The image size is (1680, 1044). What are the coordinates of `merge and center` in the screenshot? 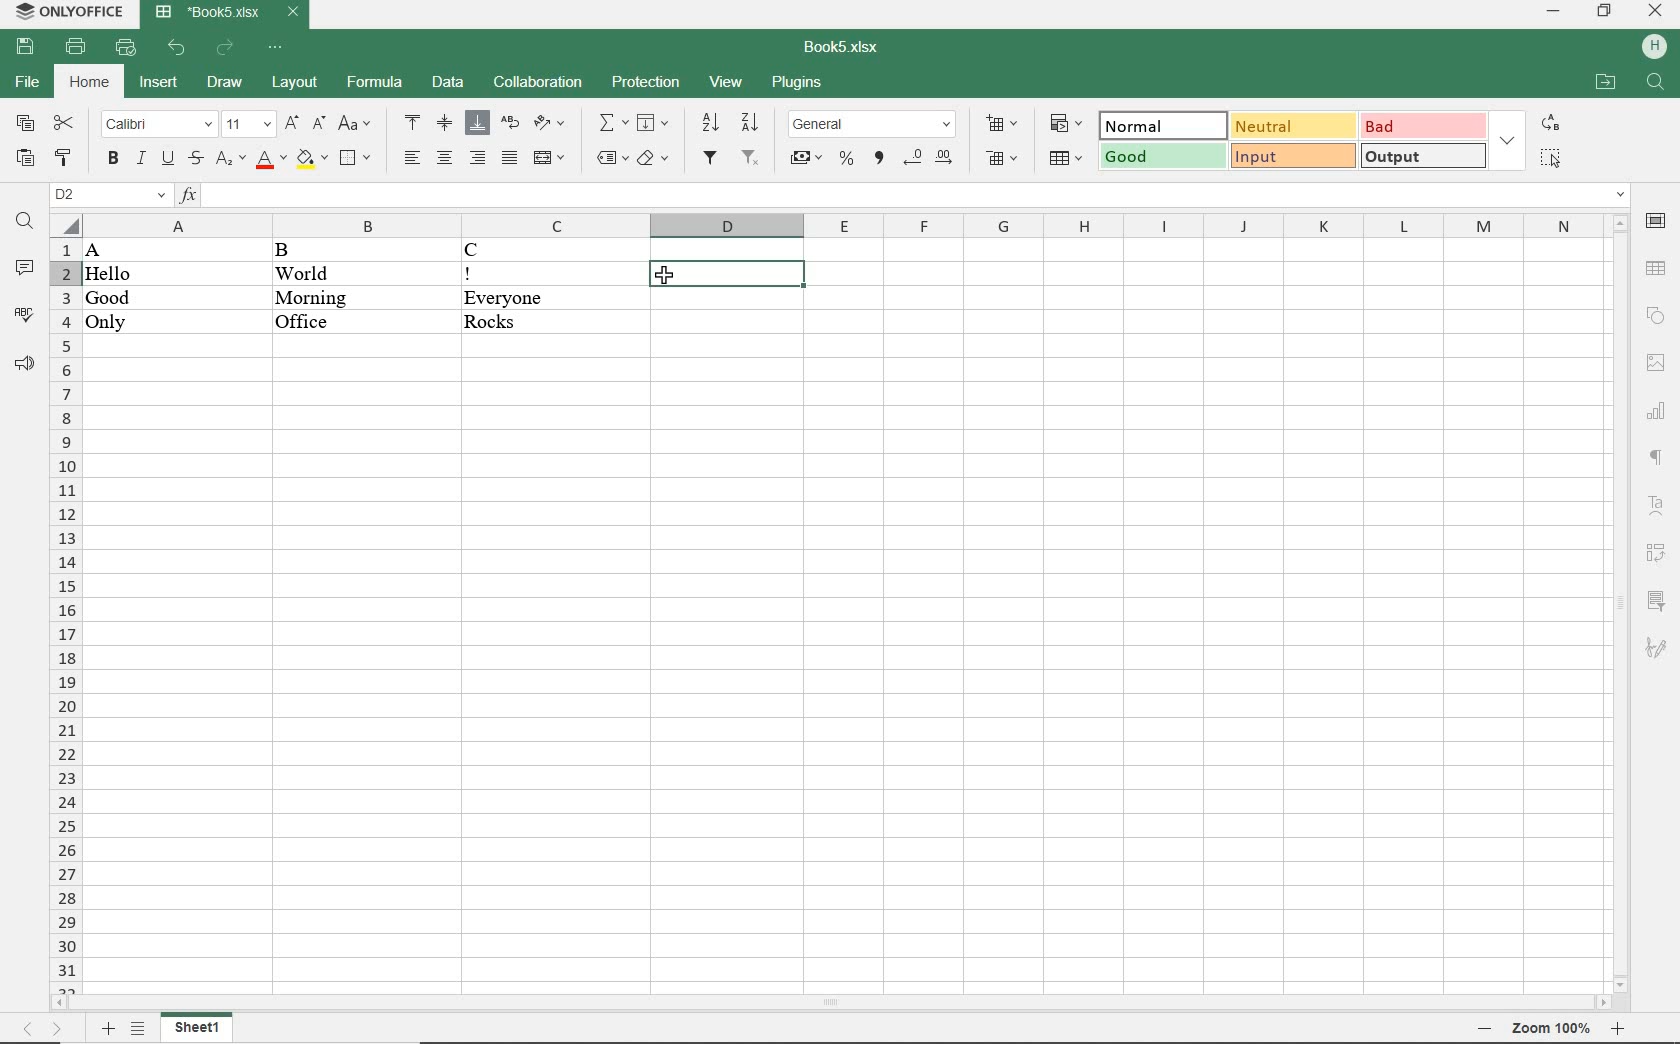 It's located at (549, 159).